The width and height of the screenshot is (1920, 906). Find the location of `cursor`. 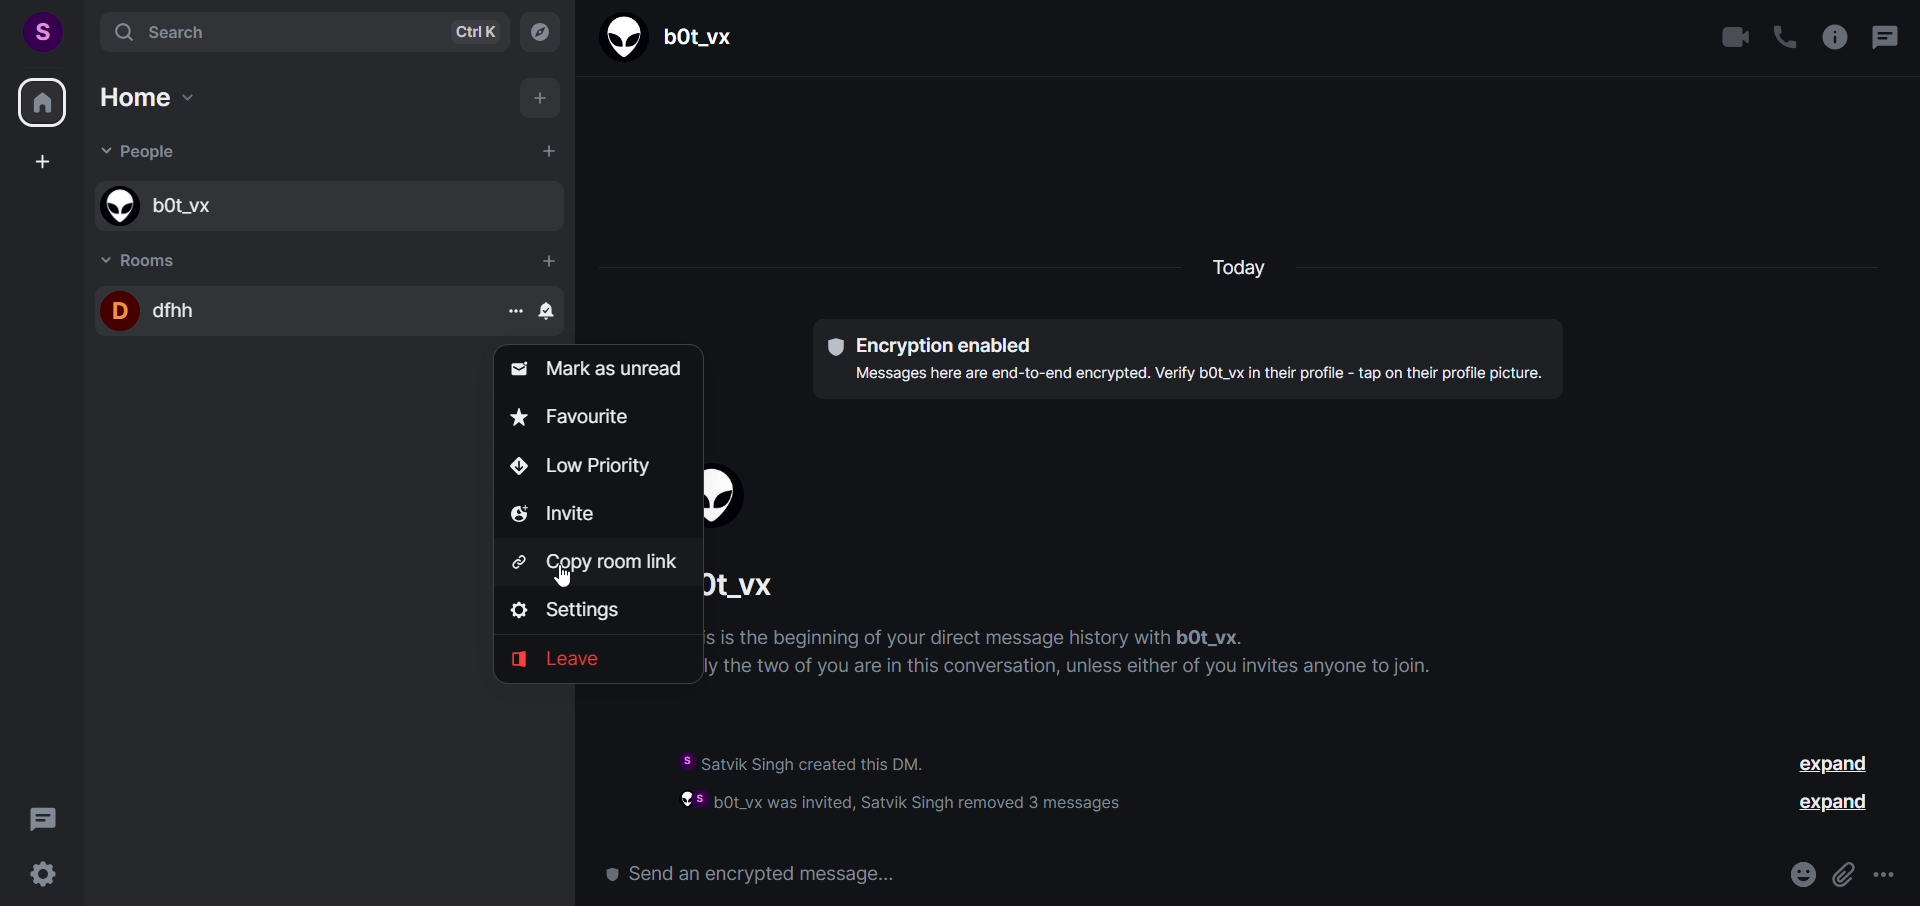

cursor is located at coordinates (563, 579).